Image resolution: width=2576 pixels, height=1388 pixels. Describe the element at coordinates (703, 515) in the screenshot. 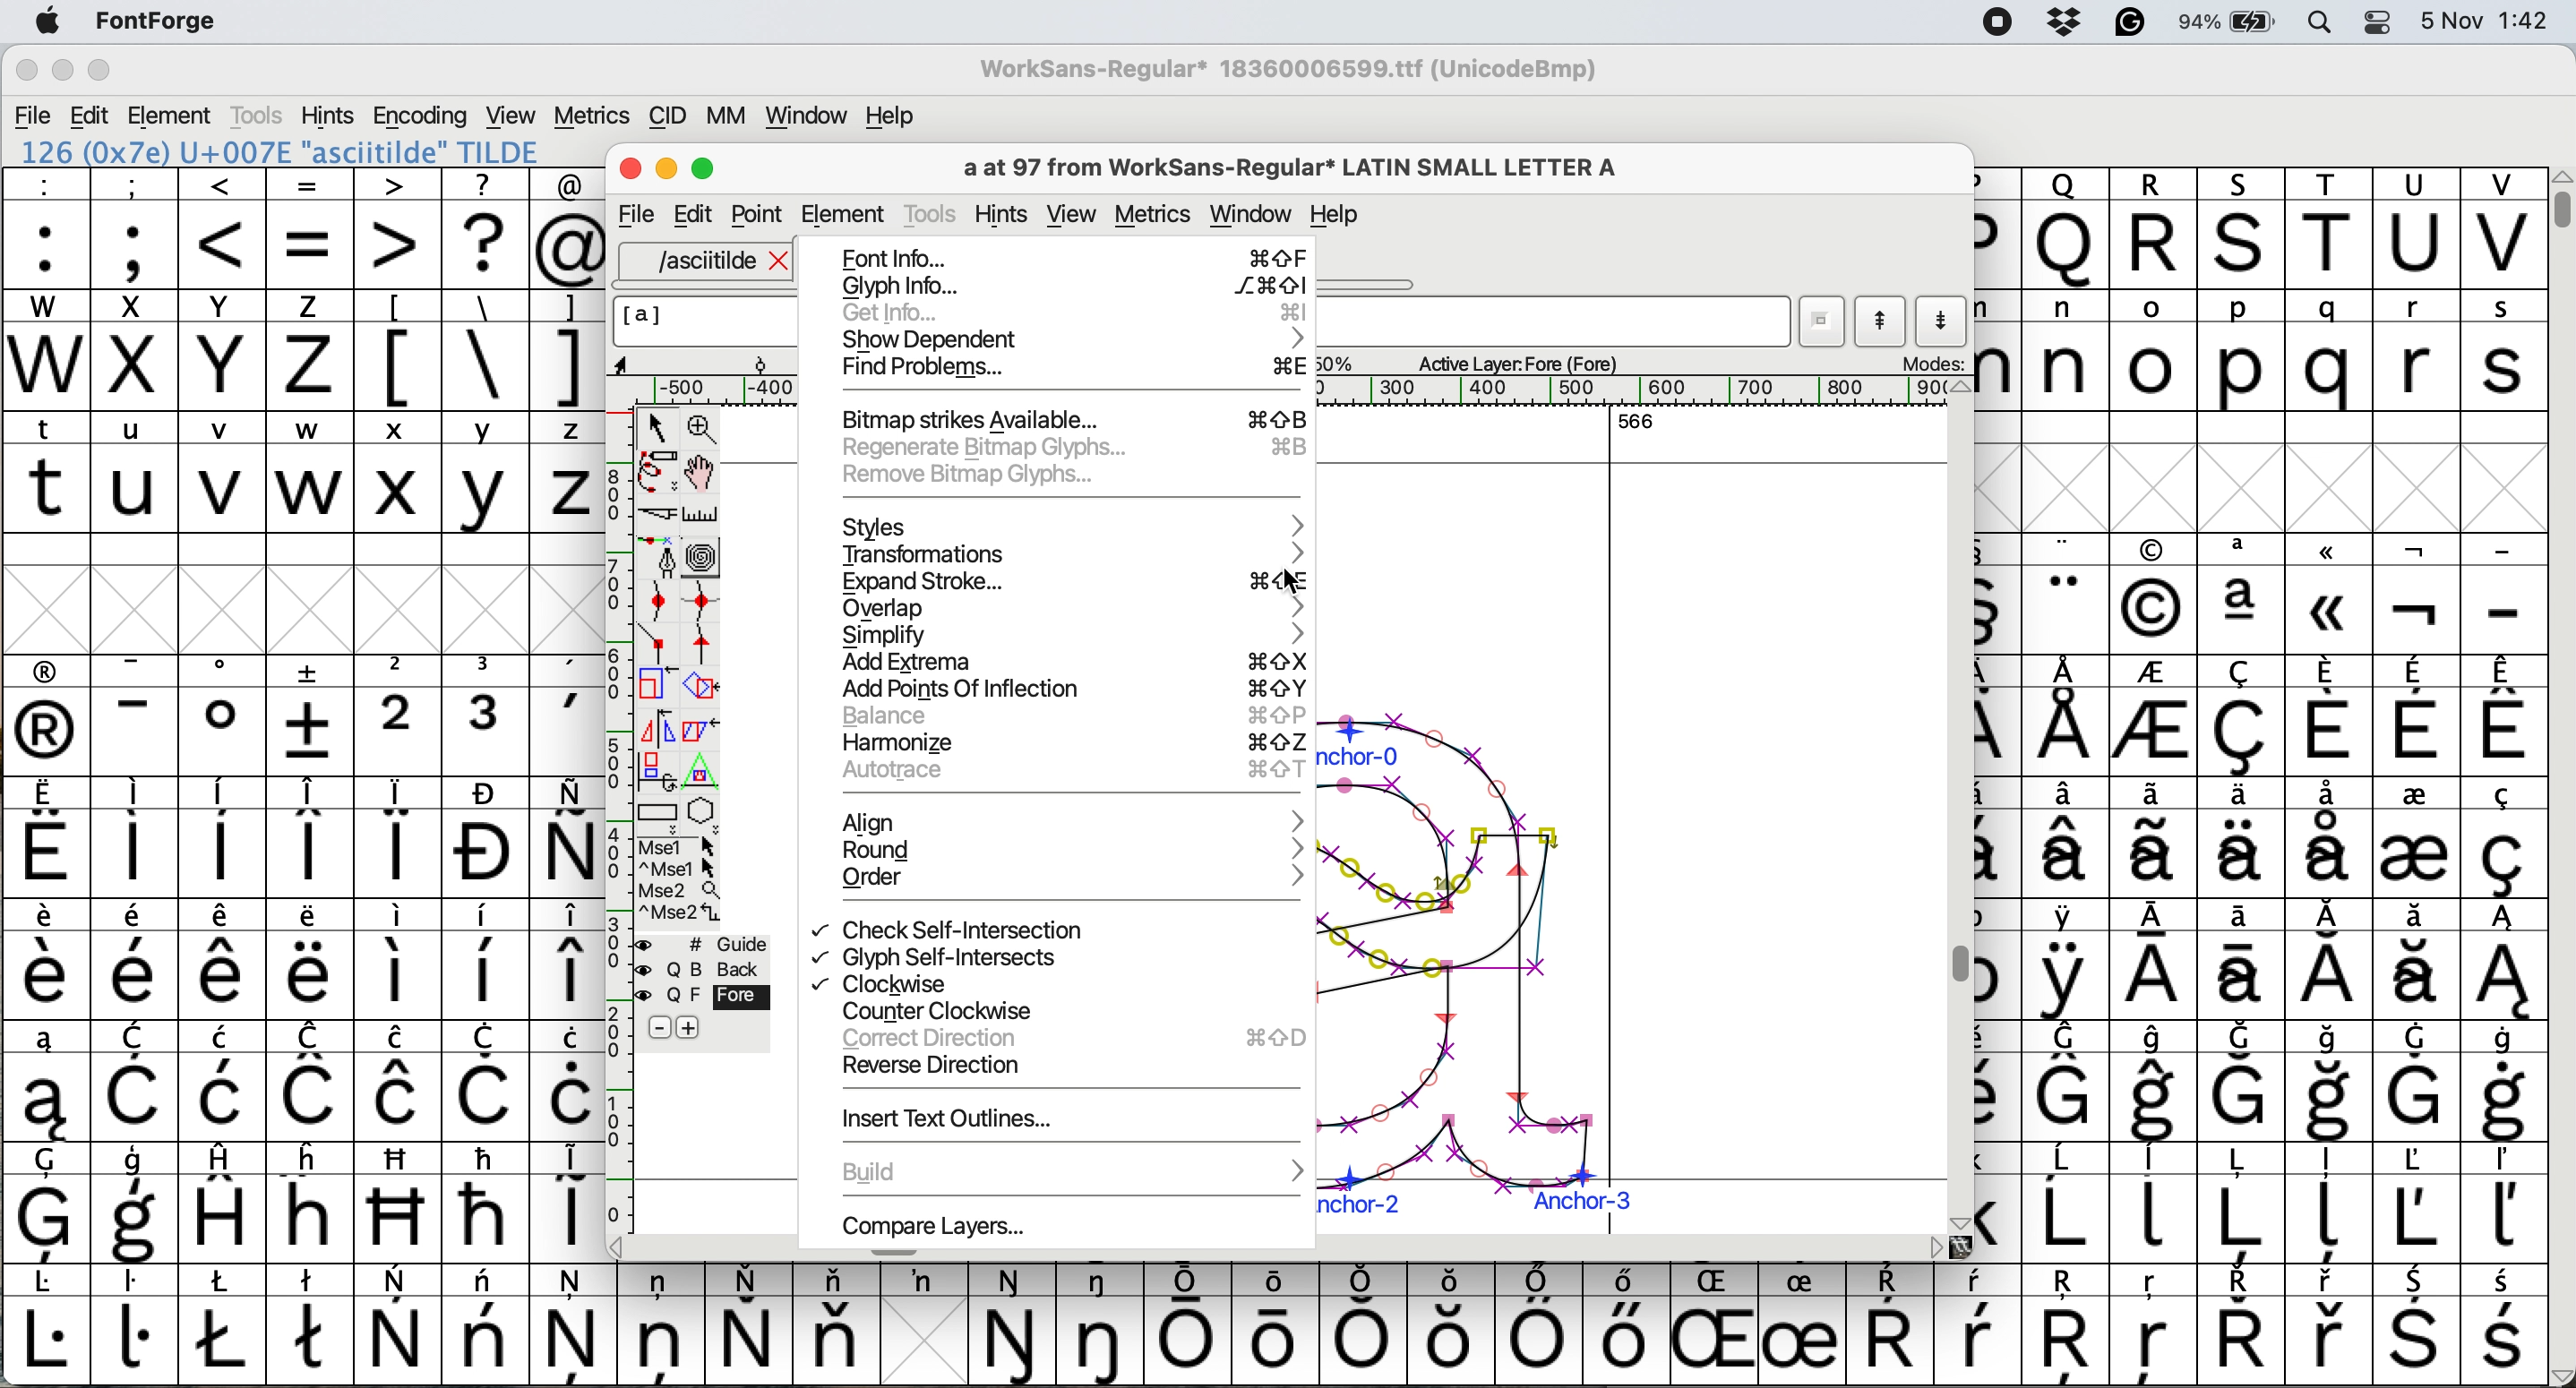

I see `measure distance` at that location.